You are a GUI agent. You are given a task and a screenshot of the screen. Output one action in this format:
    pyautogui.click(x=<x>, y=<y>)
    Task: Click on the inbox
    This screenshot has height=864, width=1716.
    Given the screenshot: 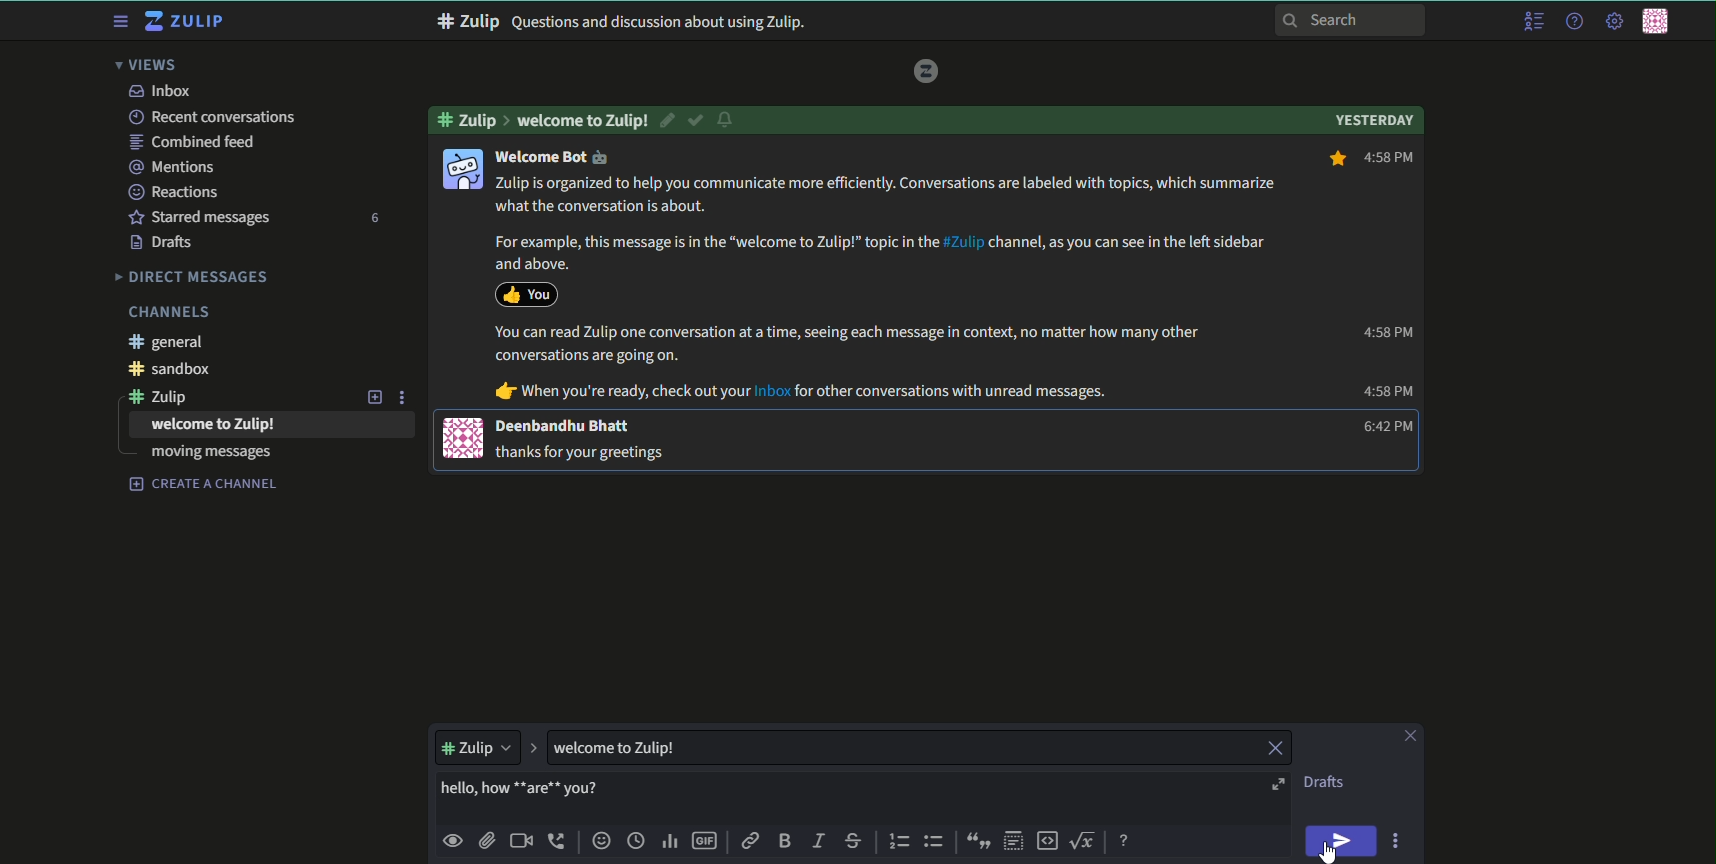 What is the action you would take?
    pyautogui.click(x=159, y=91)
    